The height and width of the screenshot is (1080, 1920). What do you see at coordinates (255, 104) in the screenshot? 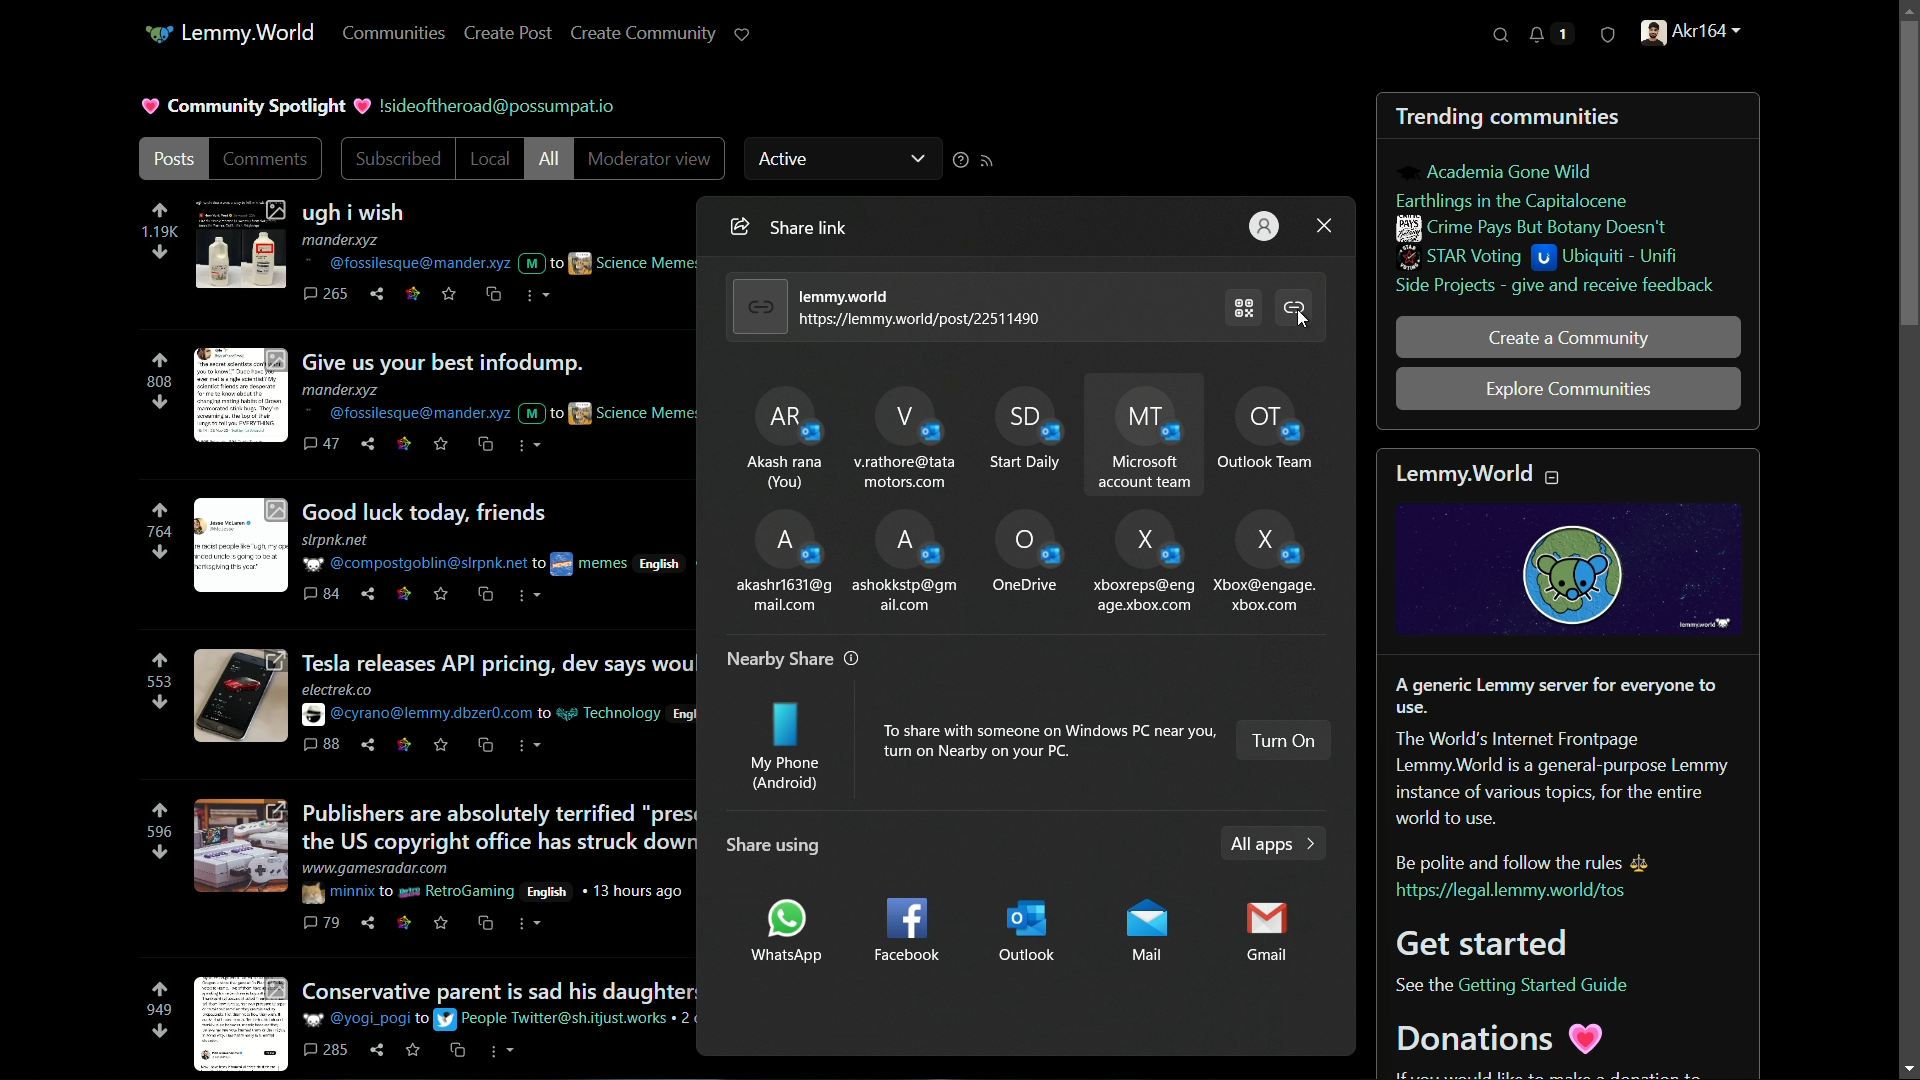
I see `community spotlight` at bounding box center [255, 104].